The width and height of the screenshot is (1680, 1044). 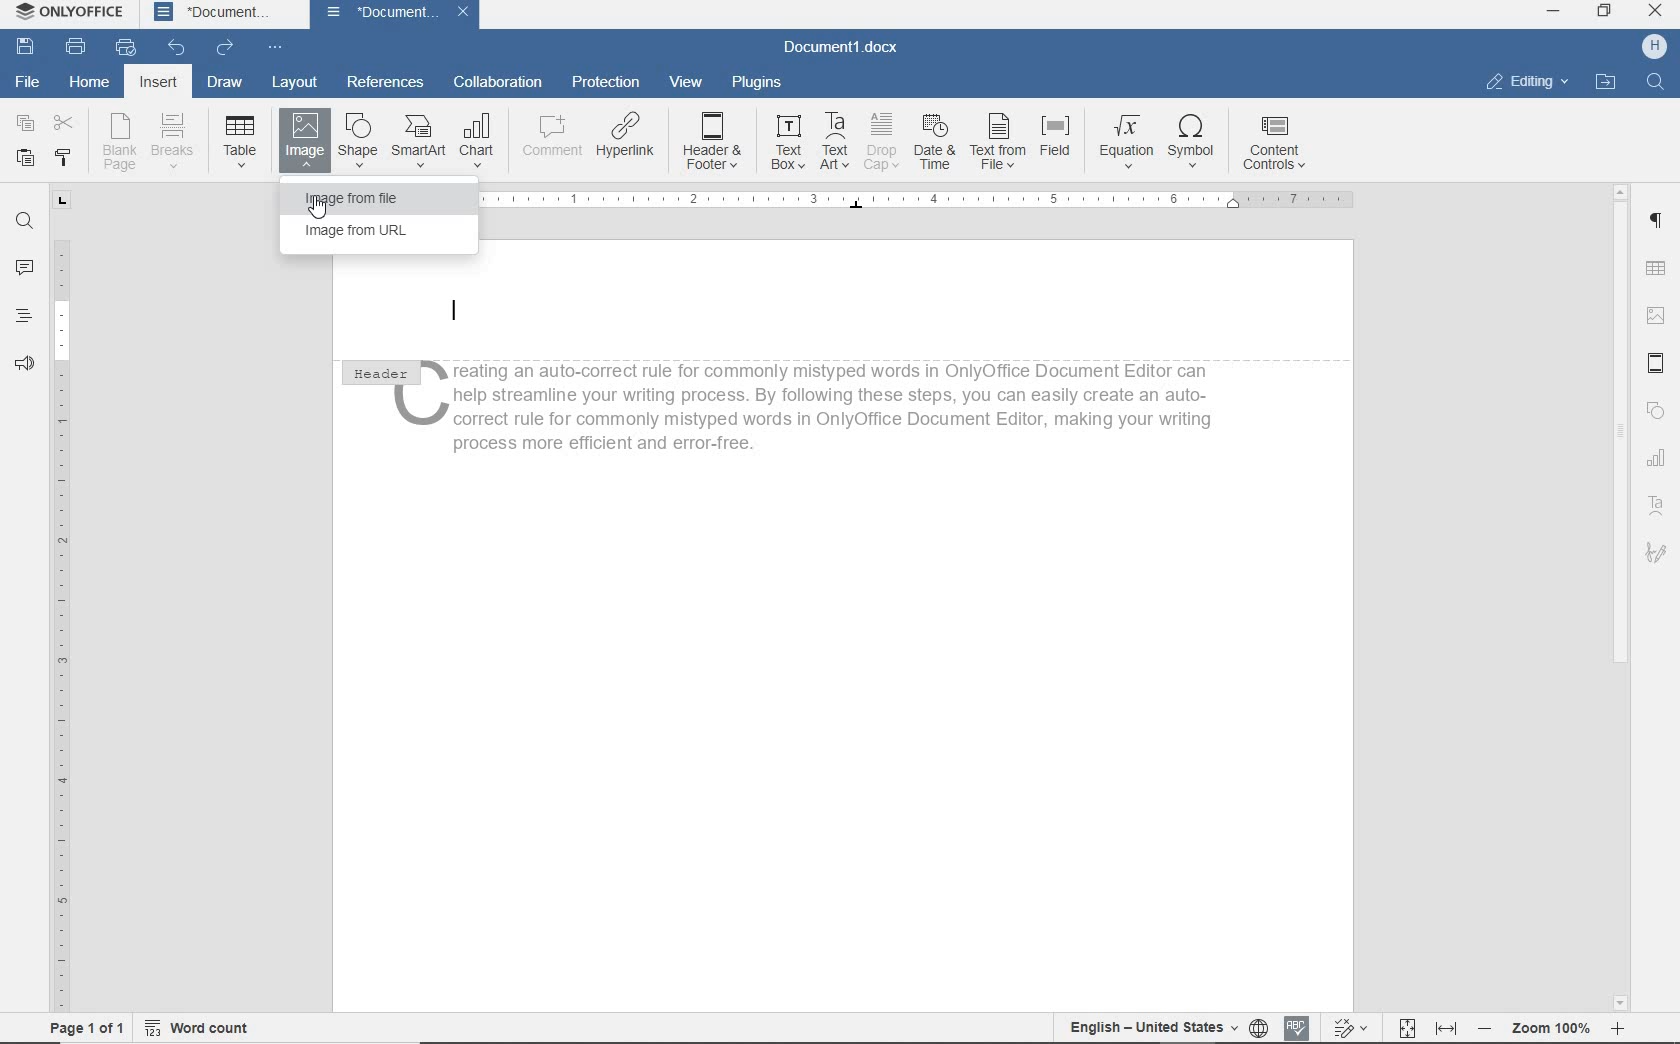 What do you see at coordinates (691, 83) in the screenshot?
I see `VIEW` at bounding box center [691, 83].